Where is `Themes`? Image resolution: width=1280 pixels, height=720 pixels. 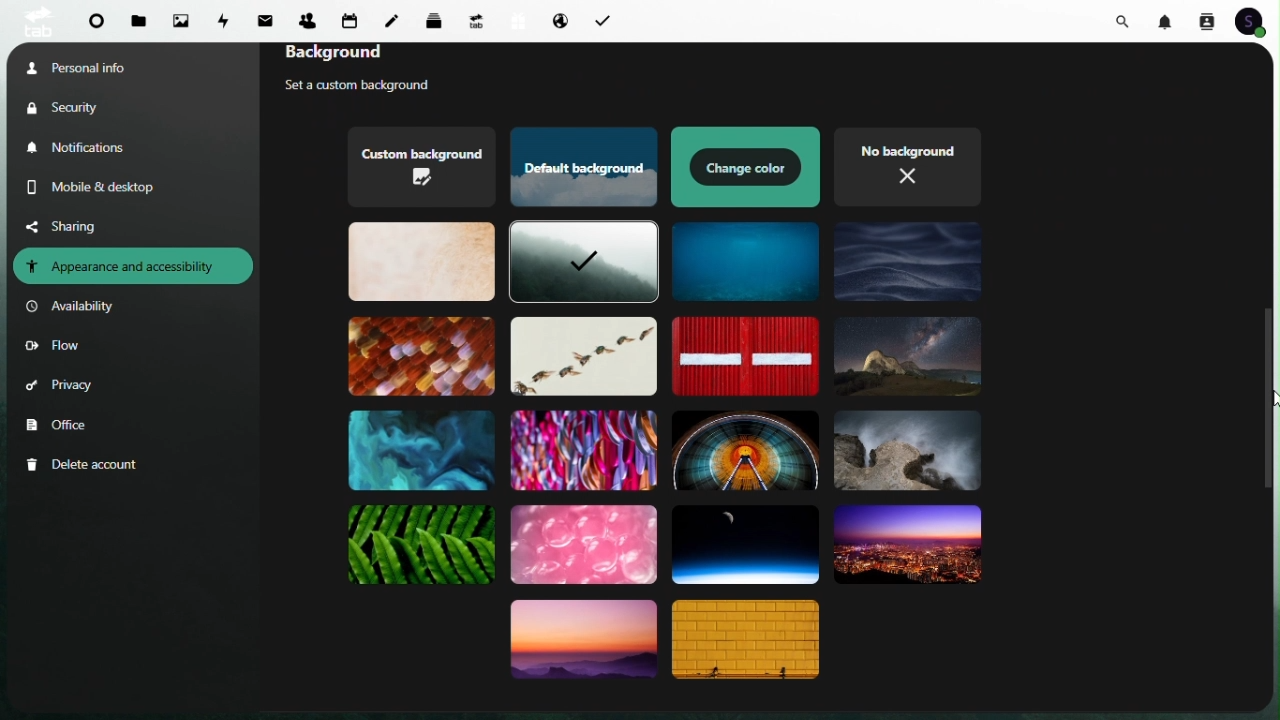 Themes is located at coordinates (744, 356).